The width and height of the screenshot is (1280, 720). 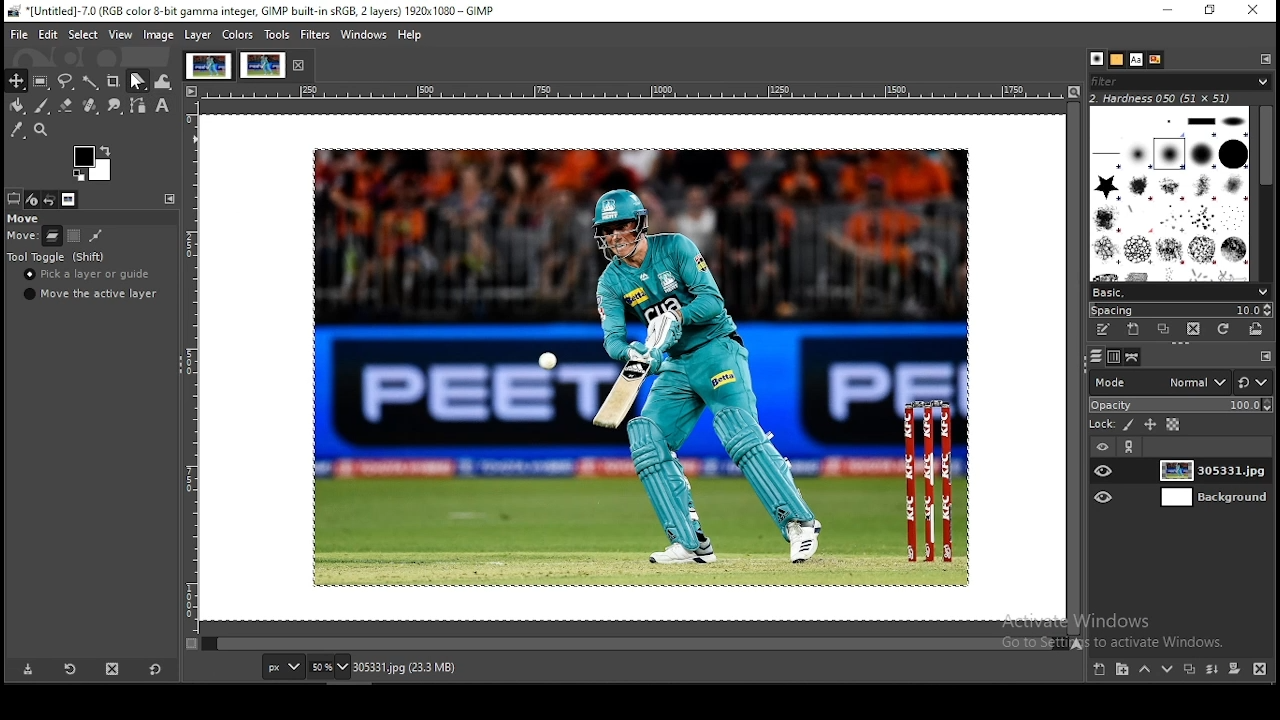 I want to click on file, so click(x=21, y=34).